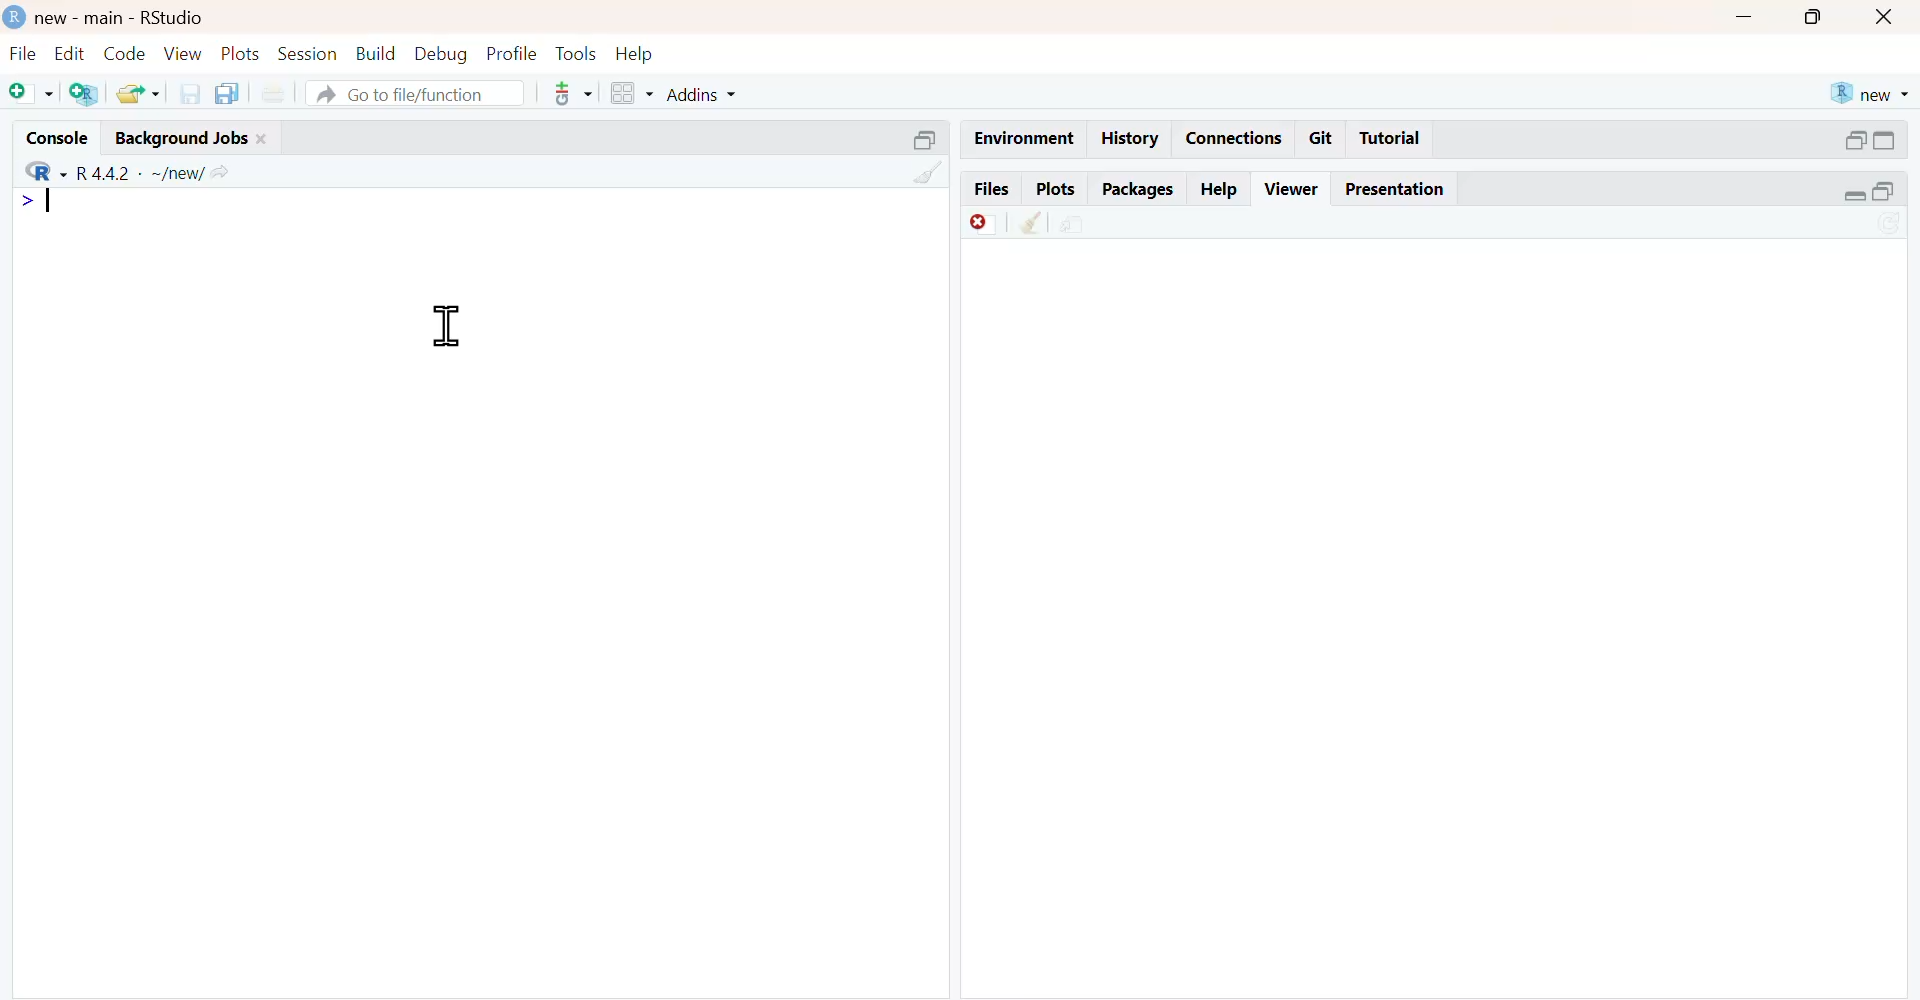 Image resolution: width=1920 pixels, height=1000 pixels. I want to click on git, so click(1323, 139).